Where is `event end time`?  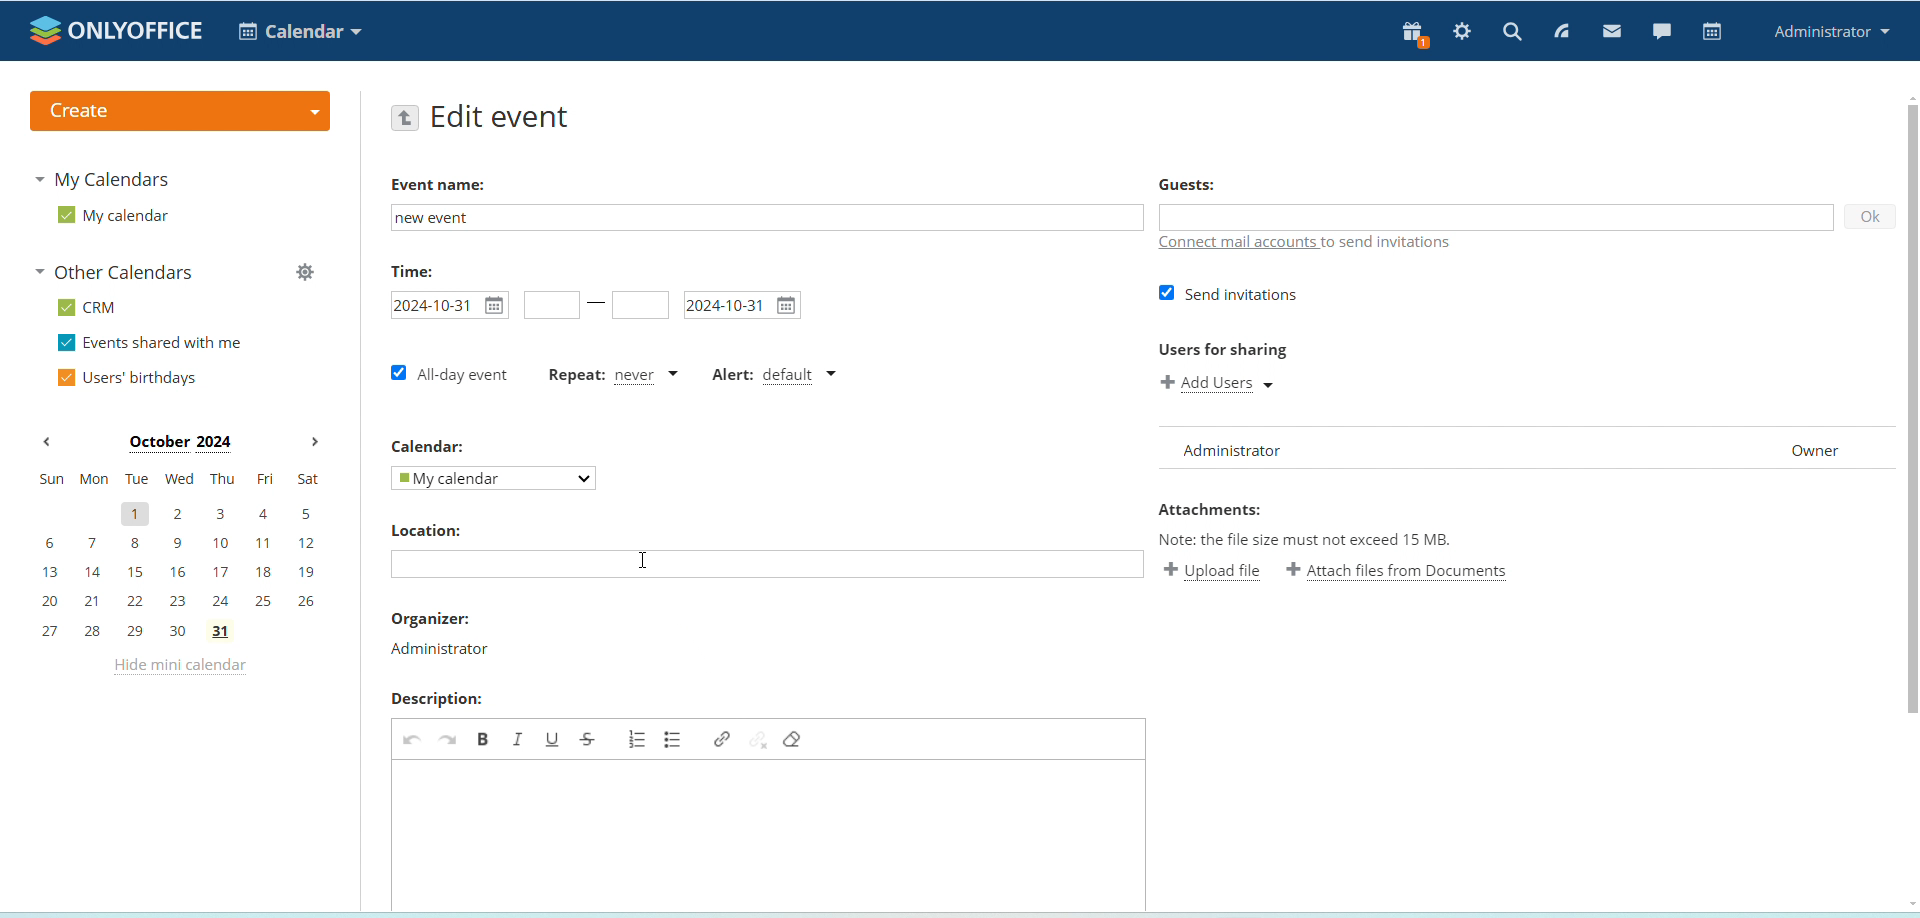
event end time is located at coordinates (640, 305).